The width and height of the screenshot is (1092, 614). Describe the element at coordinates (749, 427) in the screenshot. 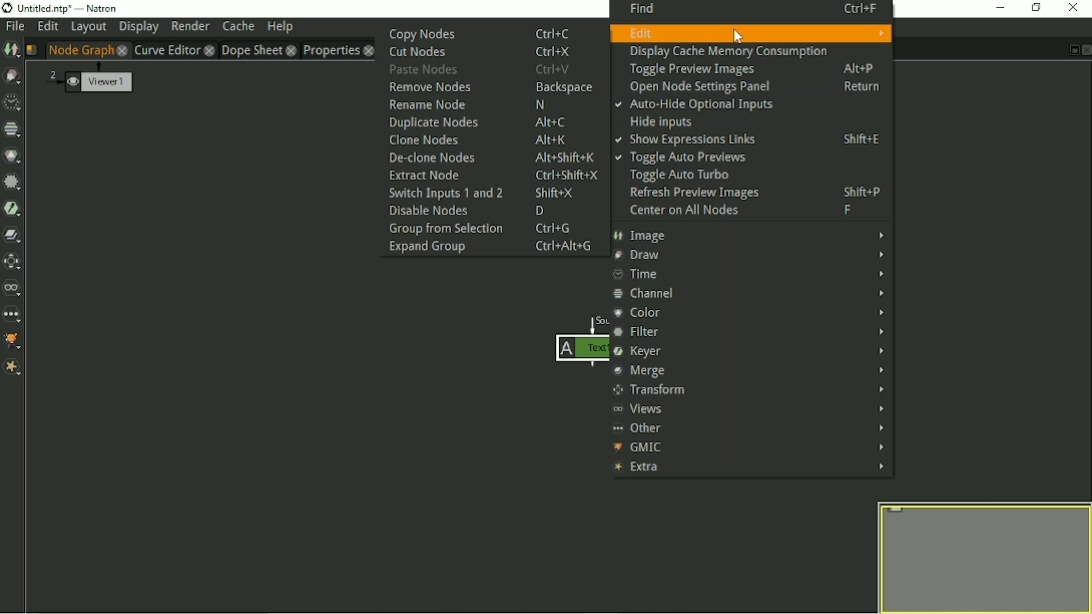

I see `Other` at that location.